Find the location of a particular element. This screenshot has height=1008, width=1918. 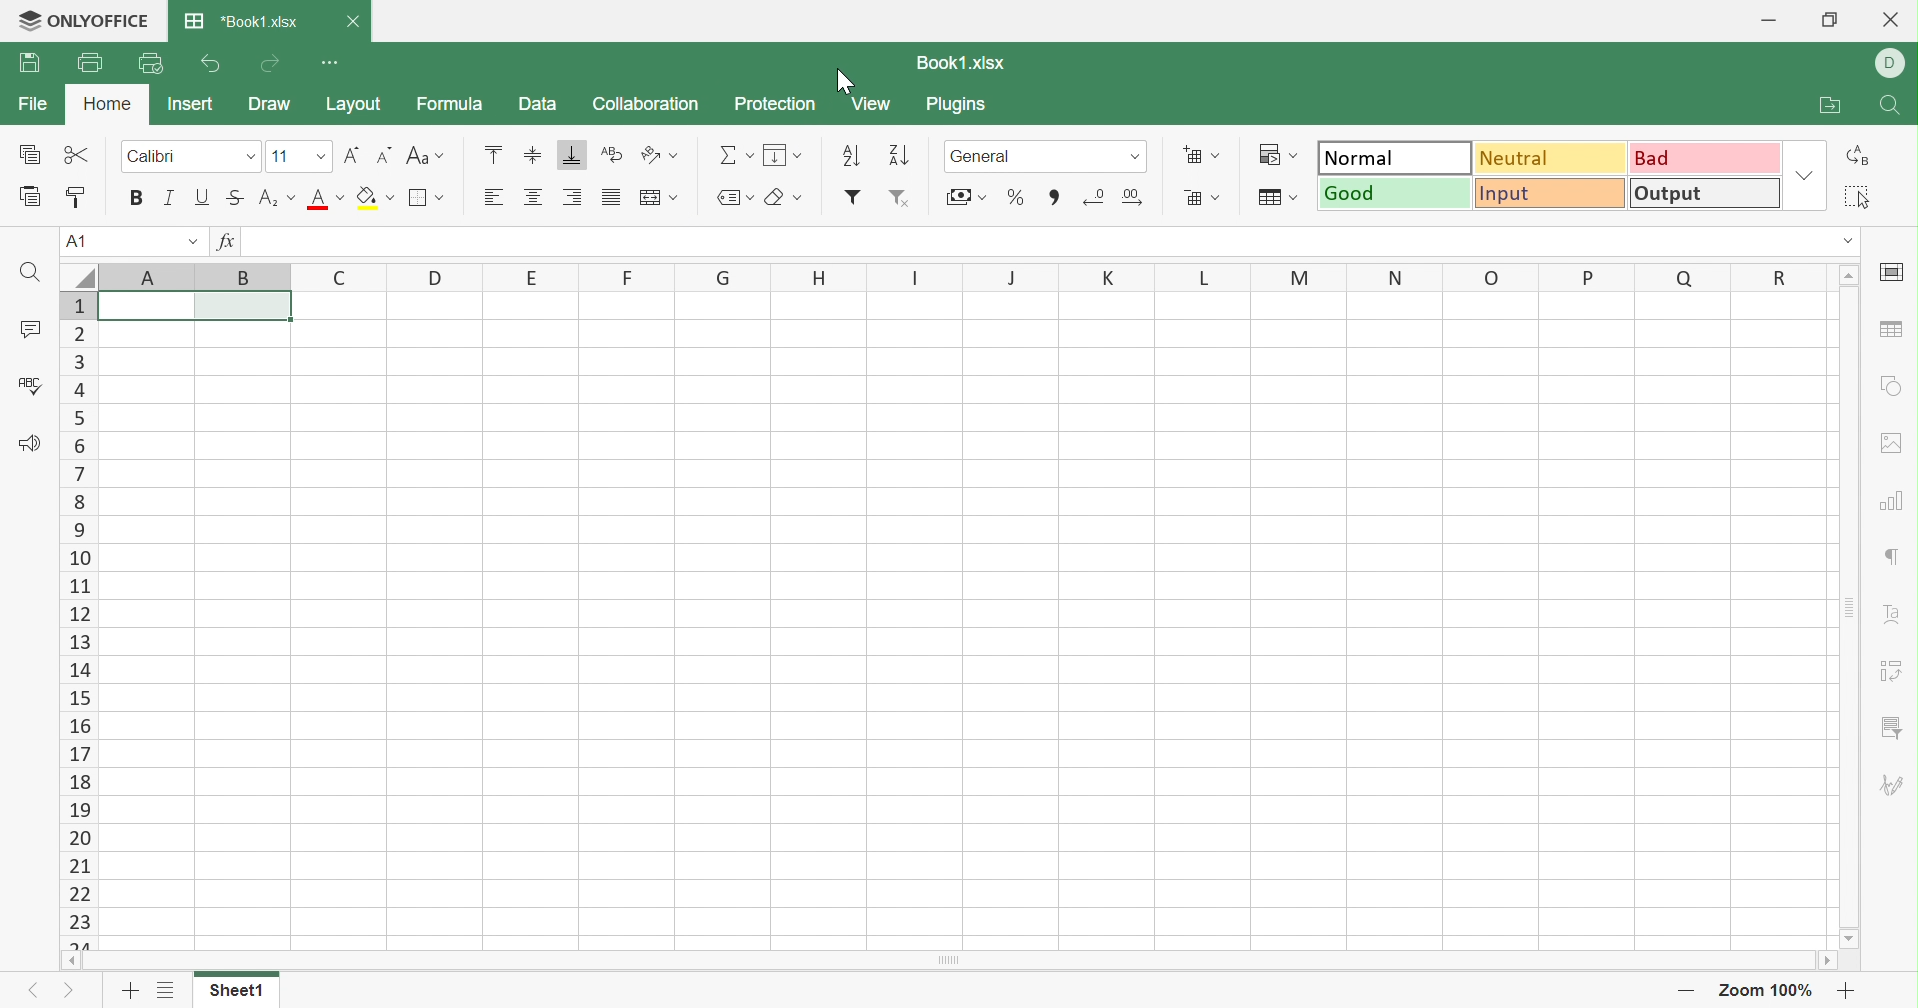

Delete cells is located at coordinates (1204, 197).